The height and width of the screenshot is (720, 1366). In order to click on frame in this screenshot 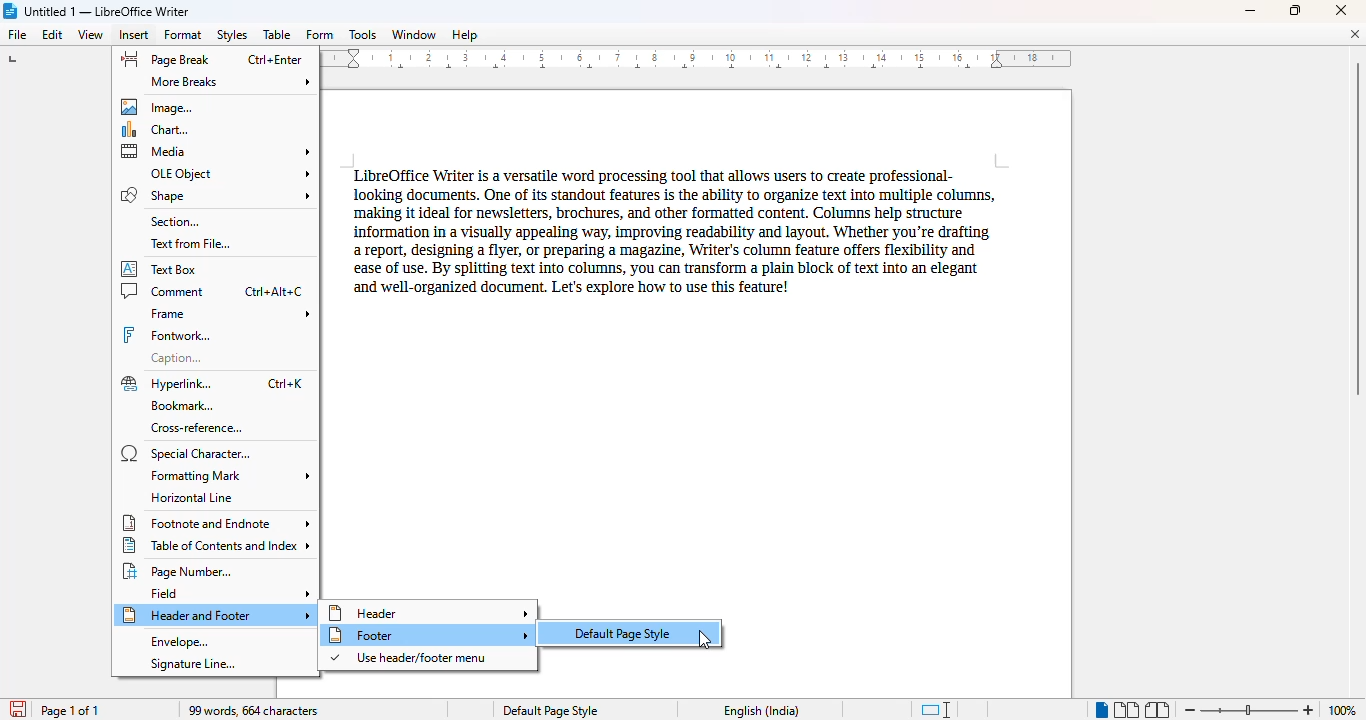, I will do `click(229, 314)`.